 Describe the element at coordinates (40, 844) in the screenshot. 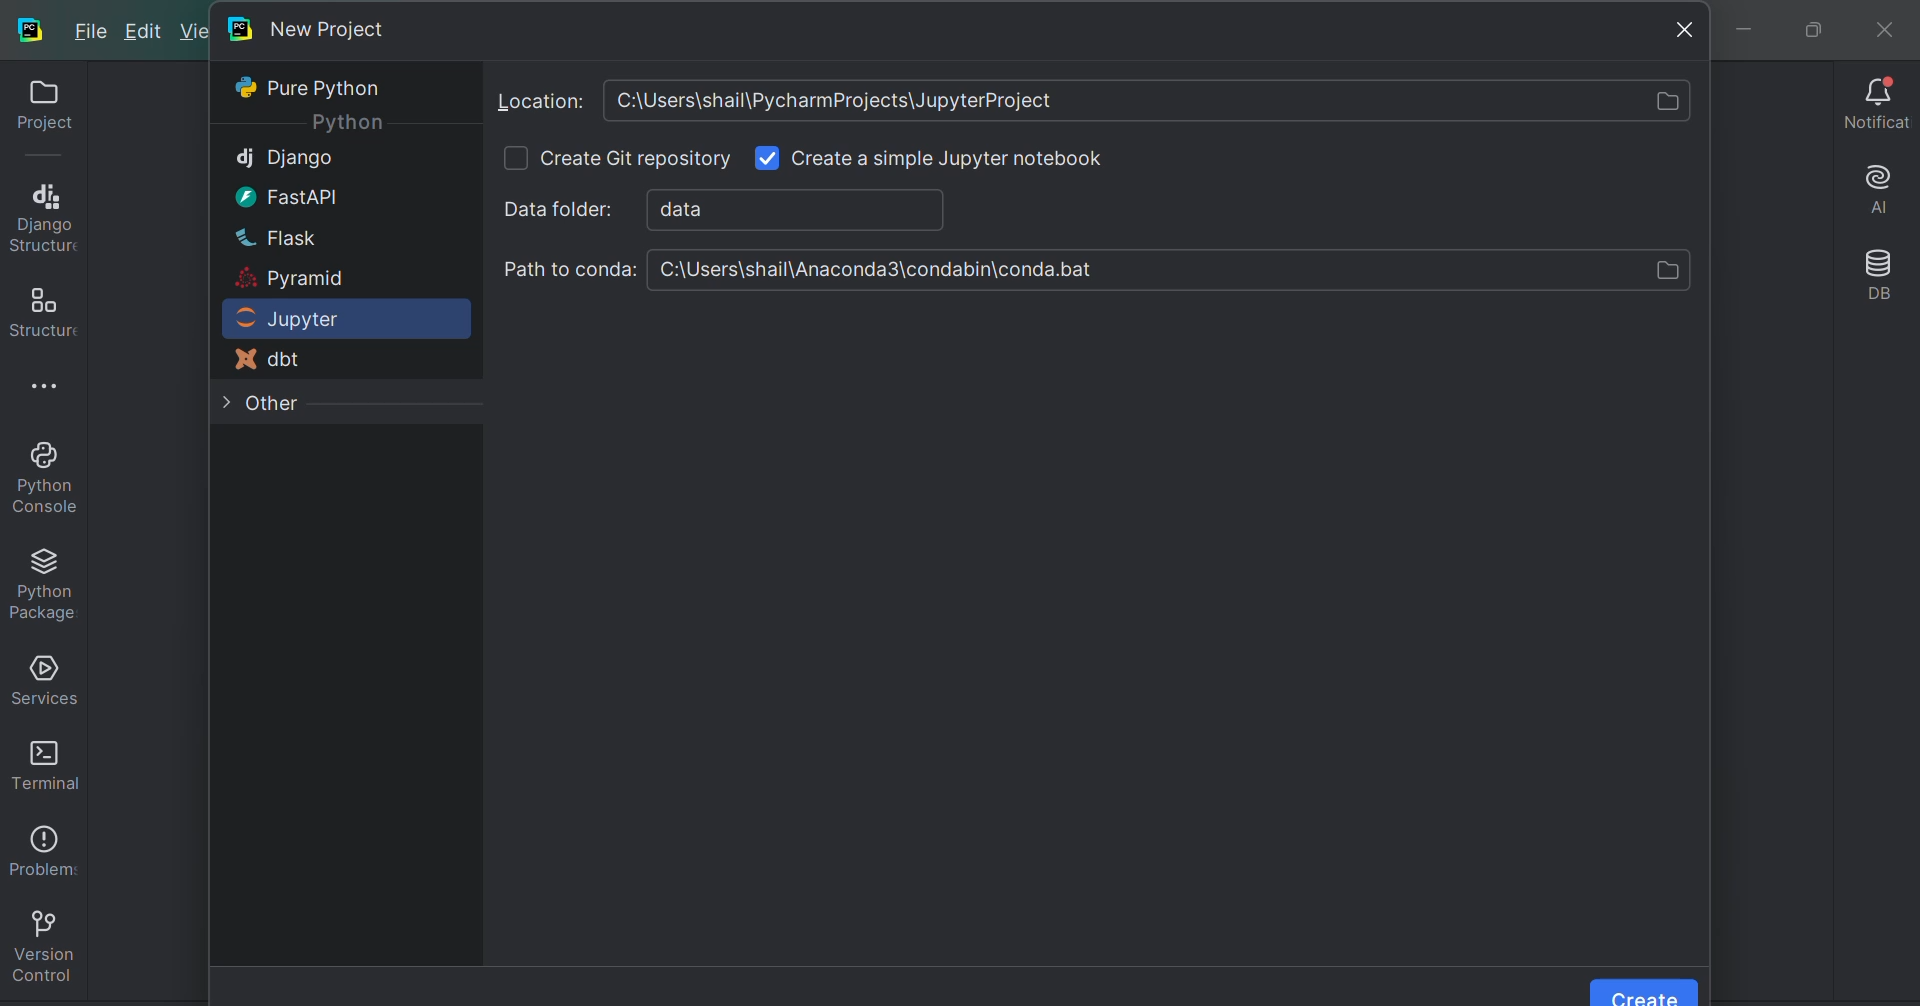

I see `Problems` at that location.